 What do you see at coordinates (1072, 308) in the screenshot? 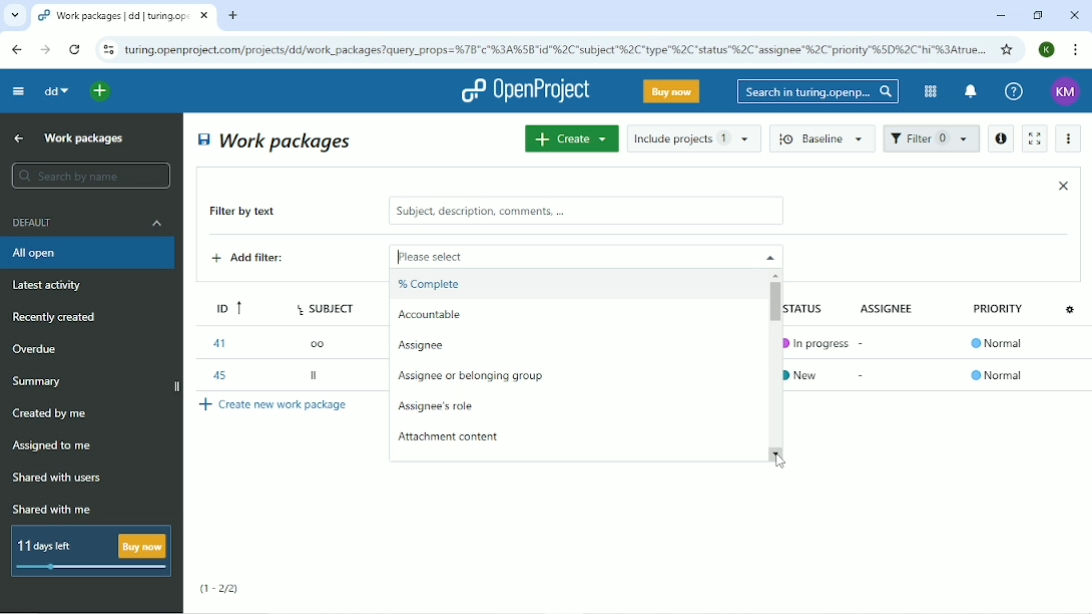
I see `Configure view` at bounding box center [1072, 308].